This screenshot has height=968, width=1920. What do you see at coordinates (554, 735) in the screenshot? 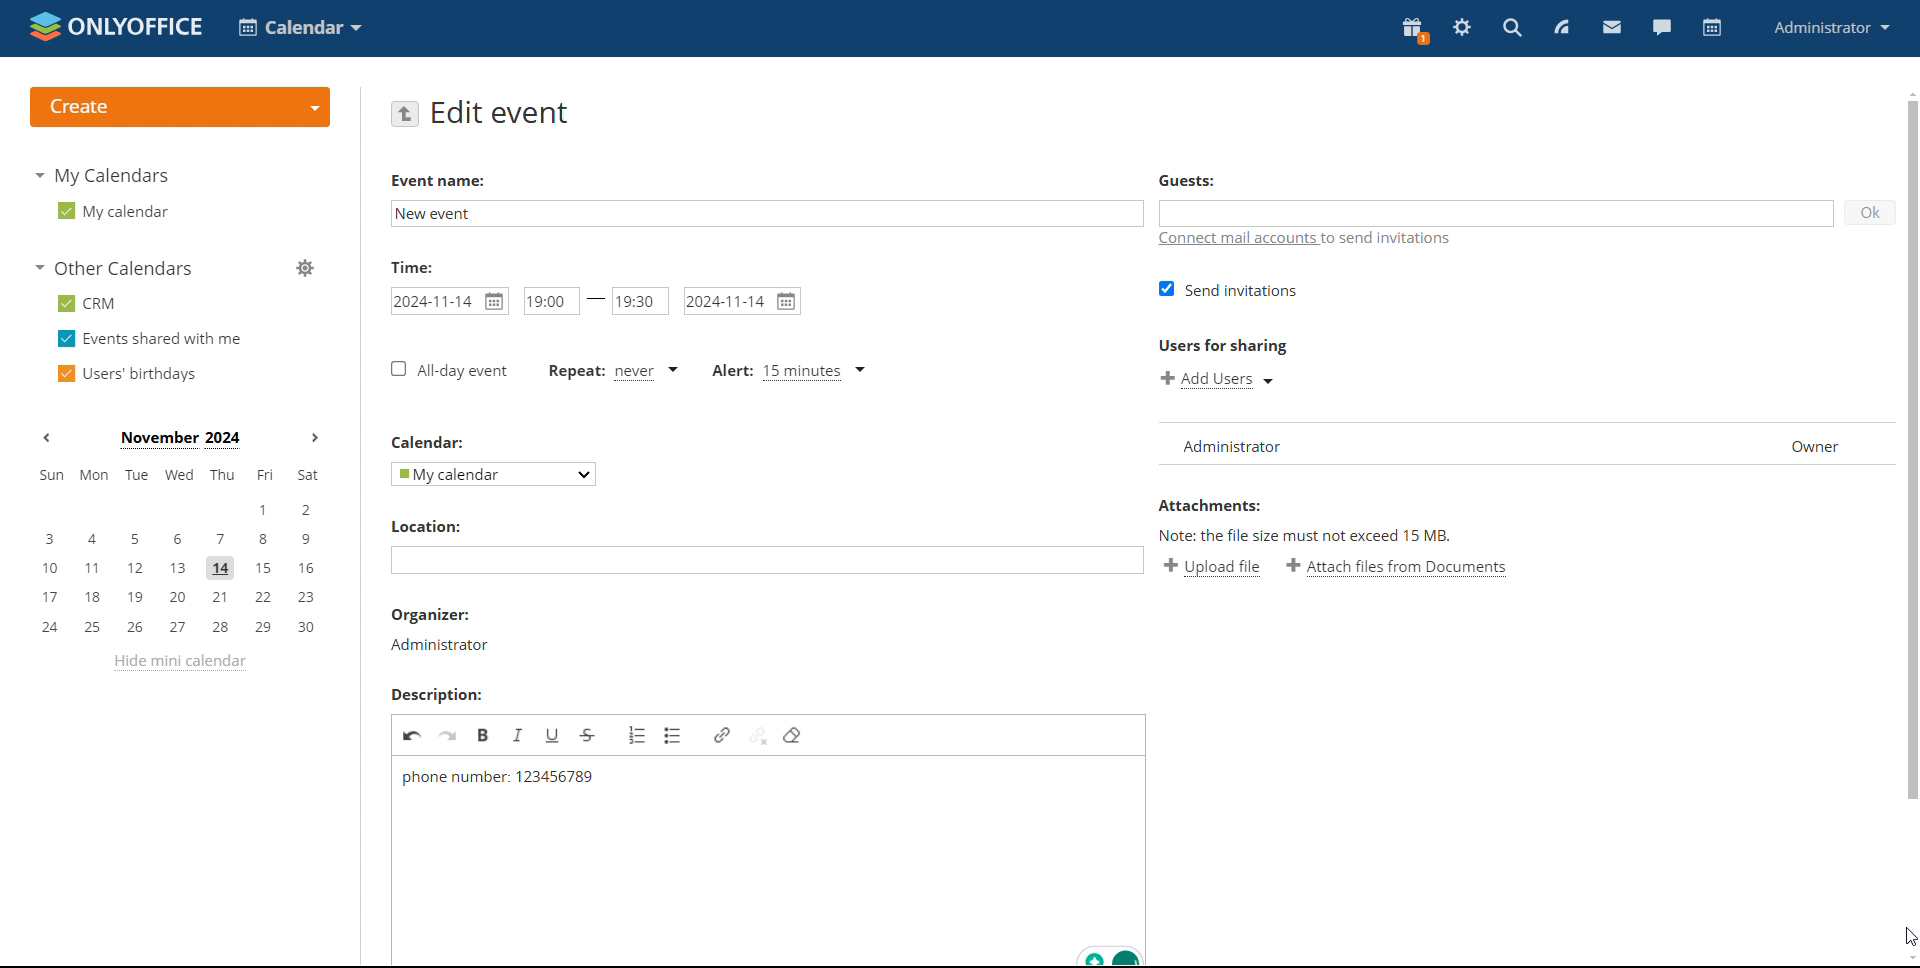
I see `underline` at bounding box center [554, 735].